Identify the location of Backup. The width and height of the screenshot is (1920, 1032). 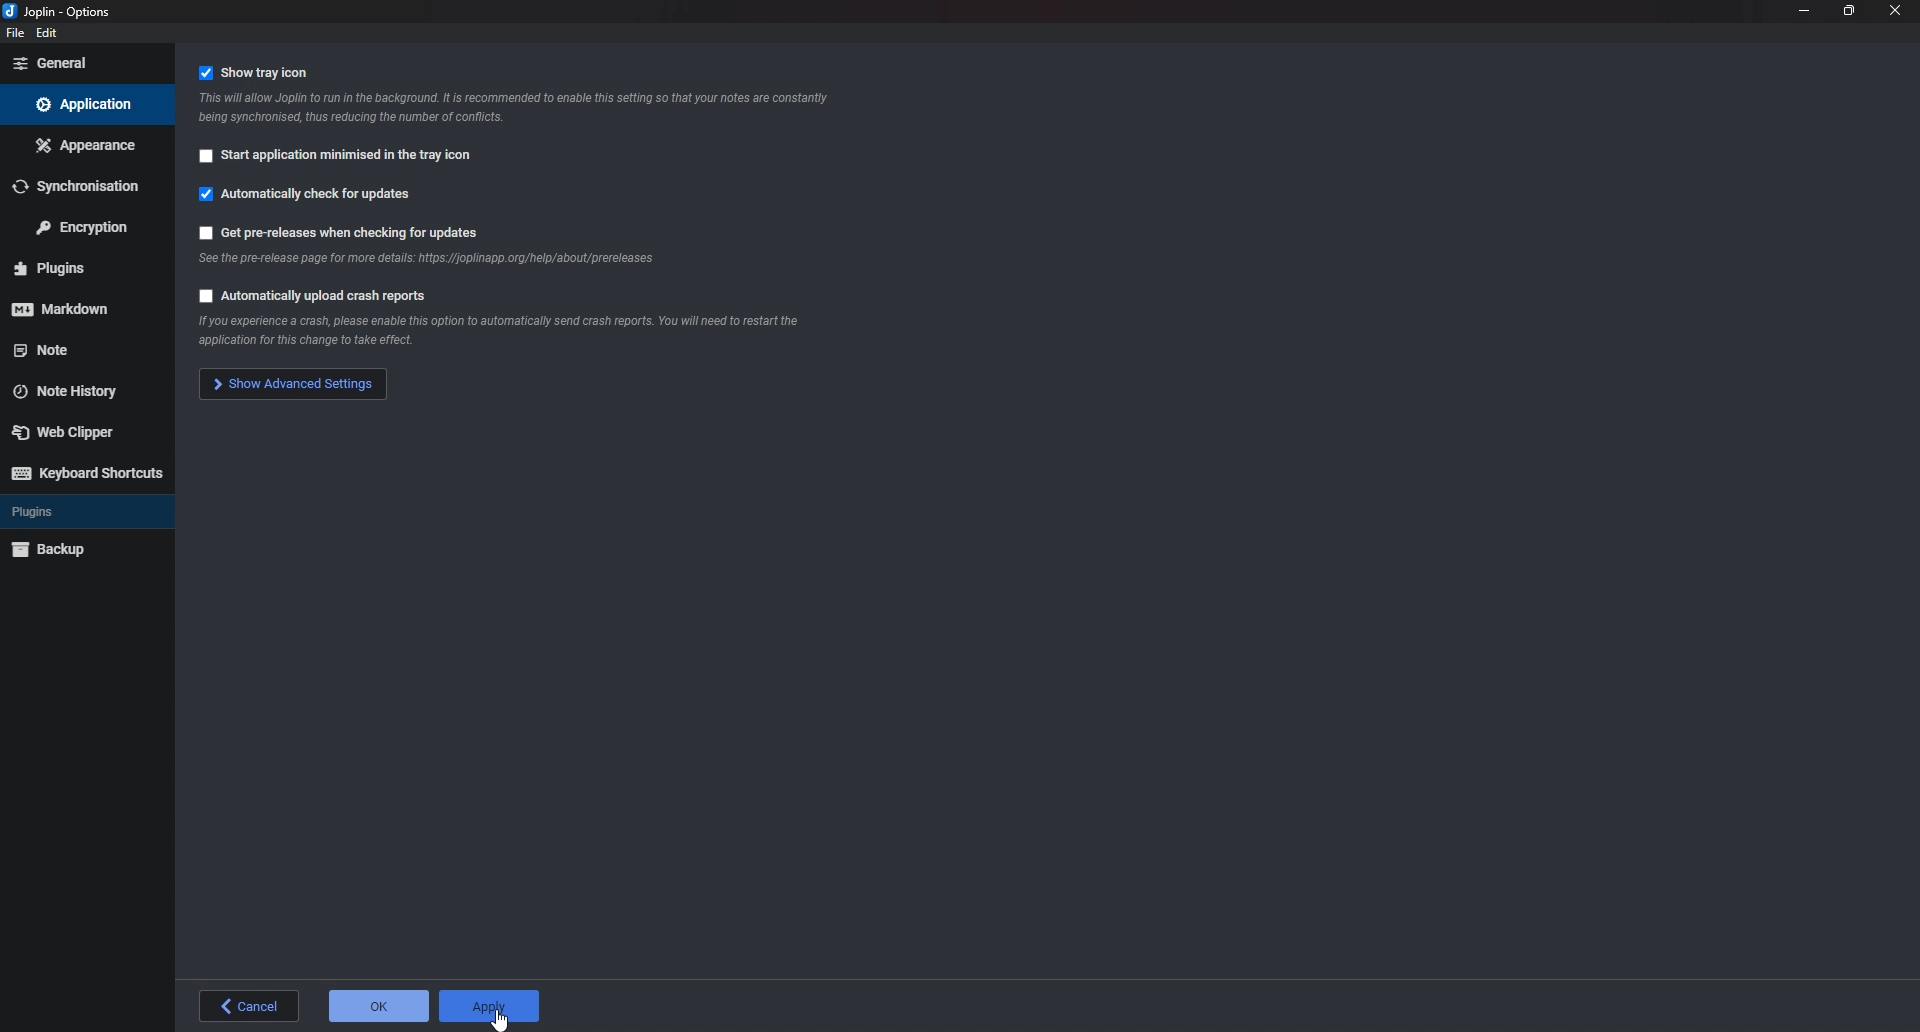
(67, 551).